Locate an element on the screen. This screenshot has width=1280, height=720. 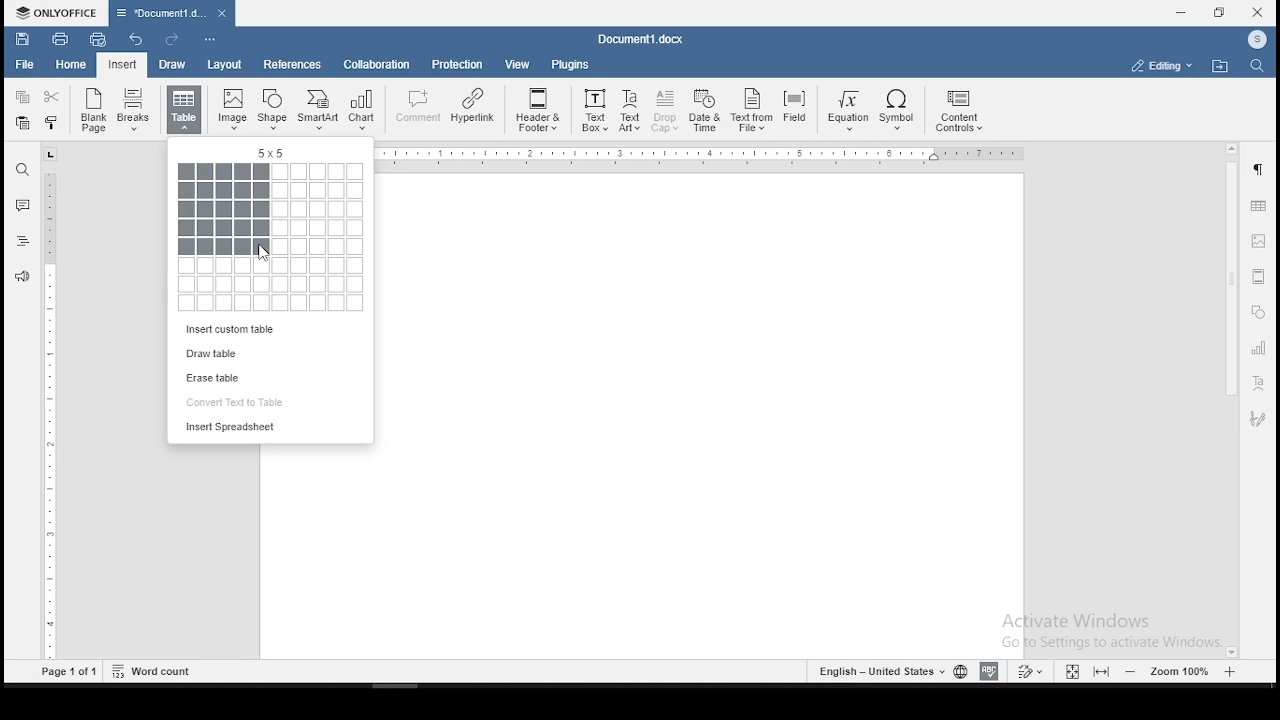
Field is located at coordinates (794, 108).